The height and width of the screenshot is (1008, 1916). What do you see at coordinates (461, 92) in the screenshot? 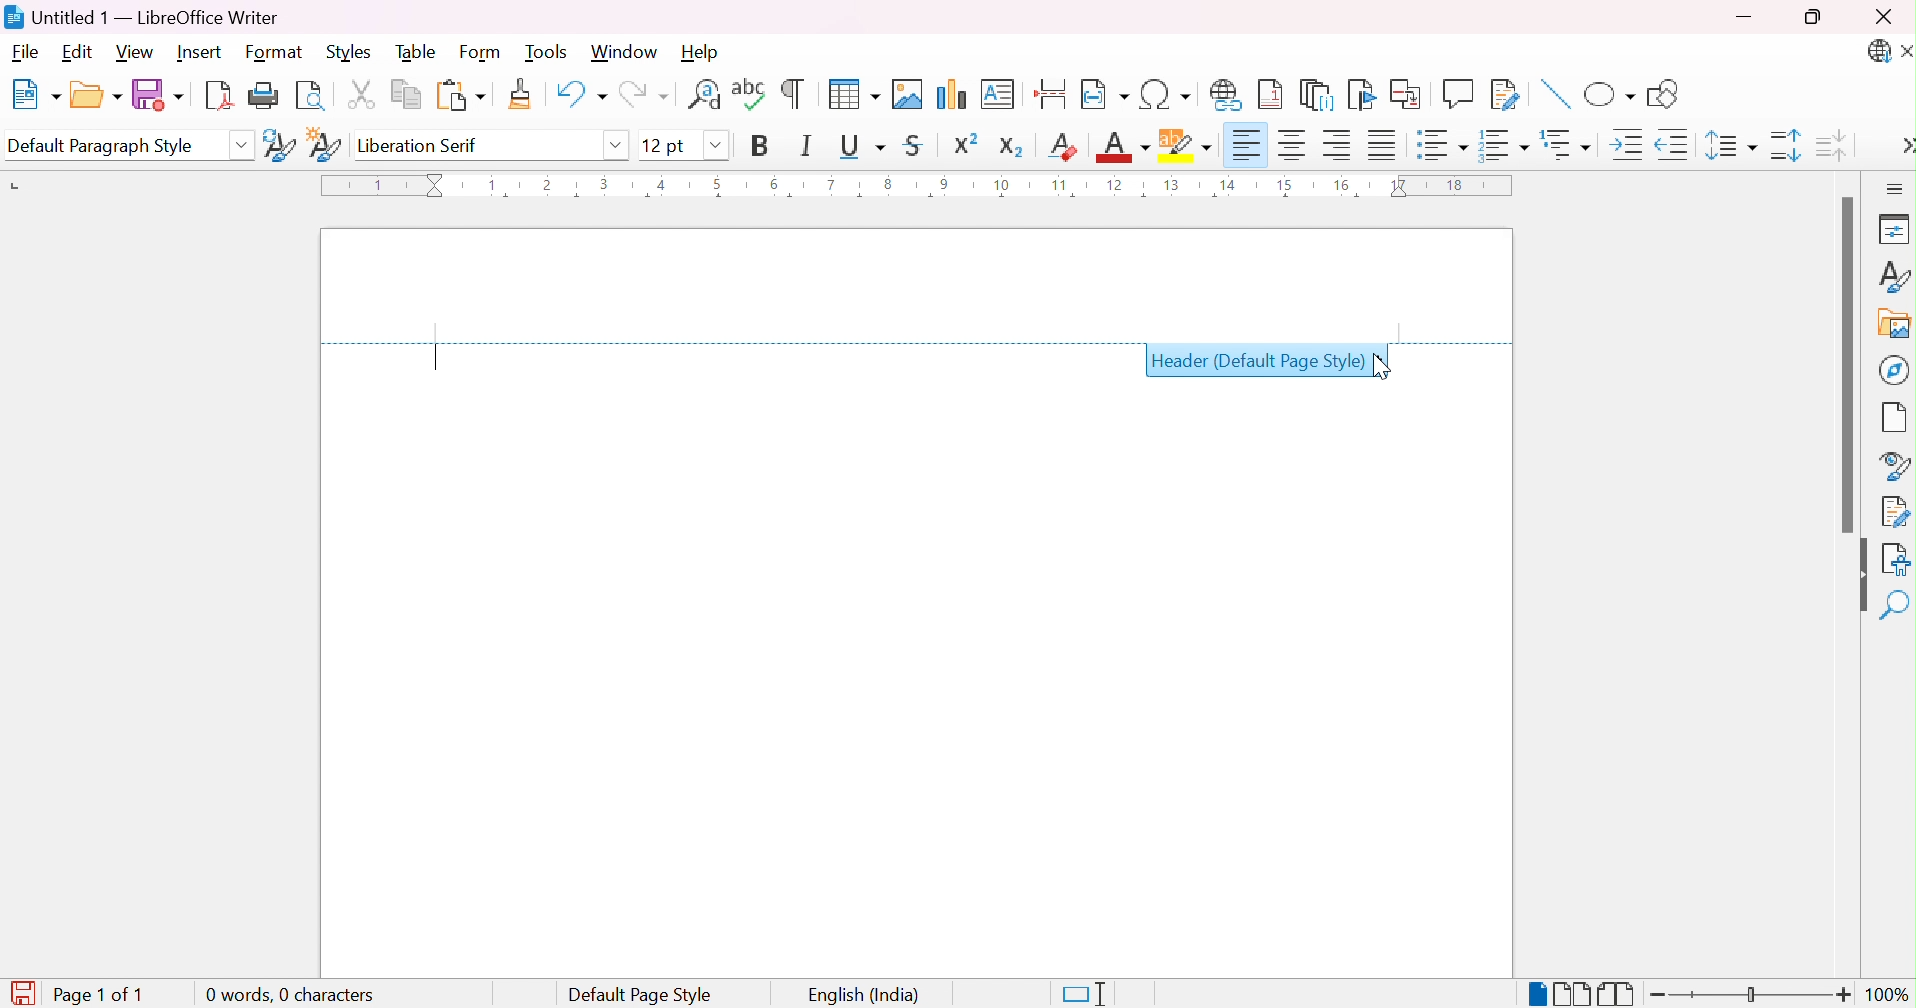
I see `Paste` at bounding box center [461, 92].